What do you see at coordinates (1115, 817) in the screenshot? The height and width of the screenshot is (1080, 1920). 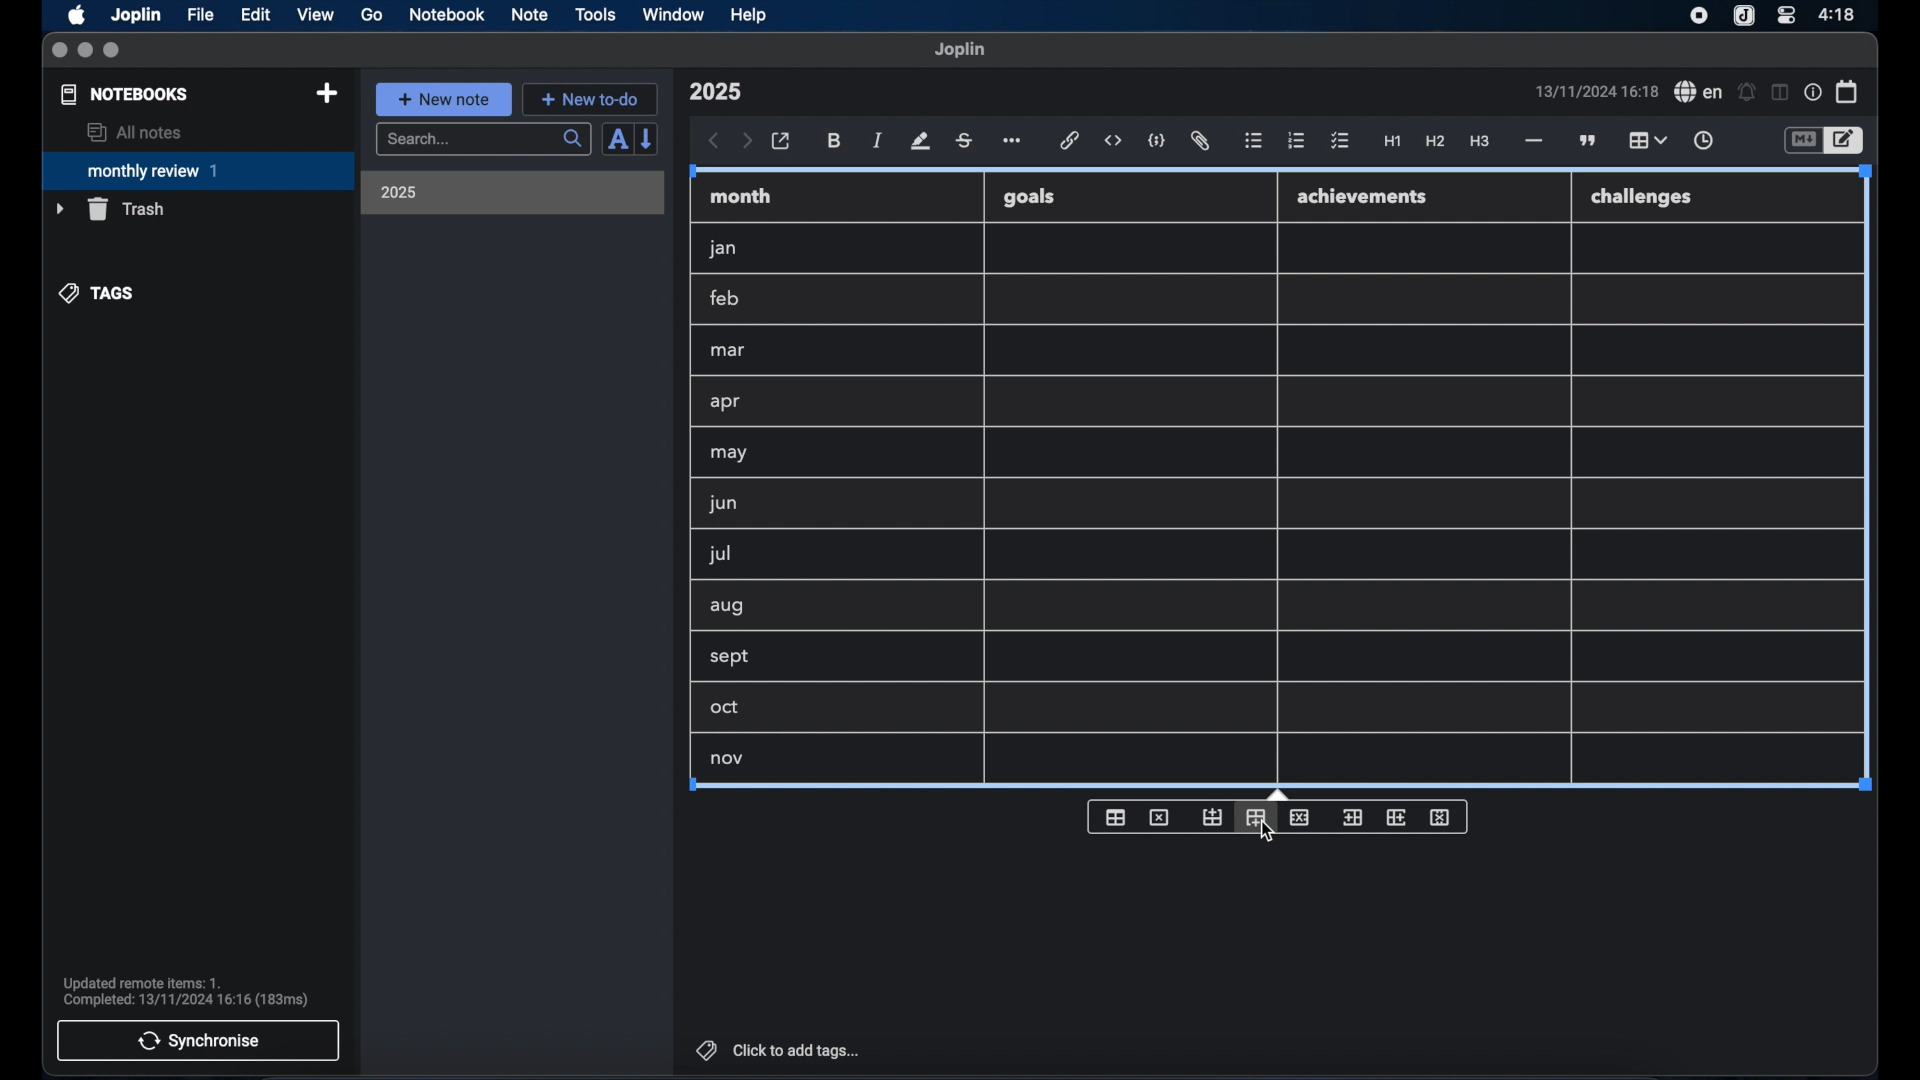 I see `insert table` at bounding box center [1115, 817].